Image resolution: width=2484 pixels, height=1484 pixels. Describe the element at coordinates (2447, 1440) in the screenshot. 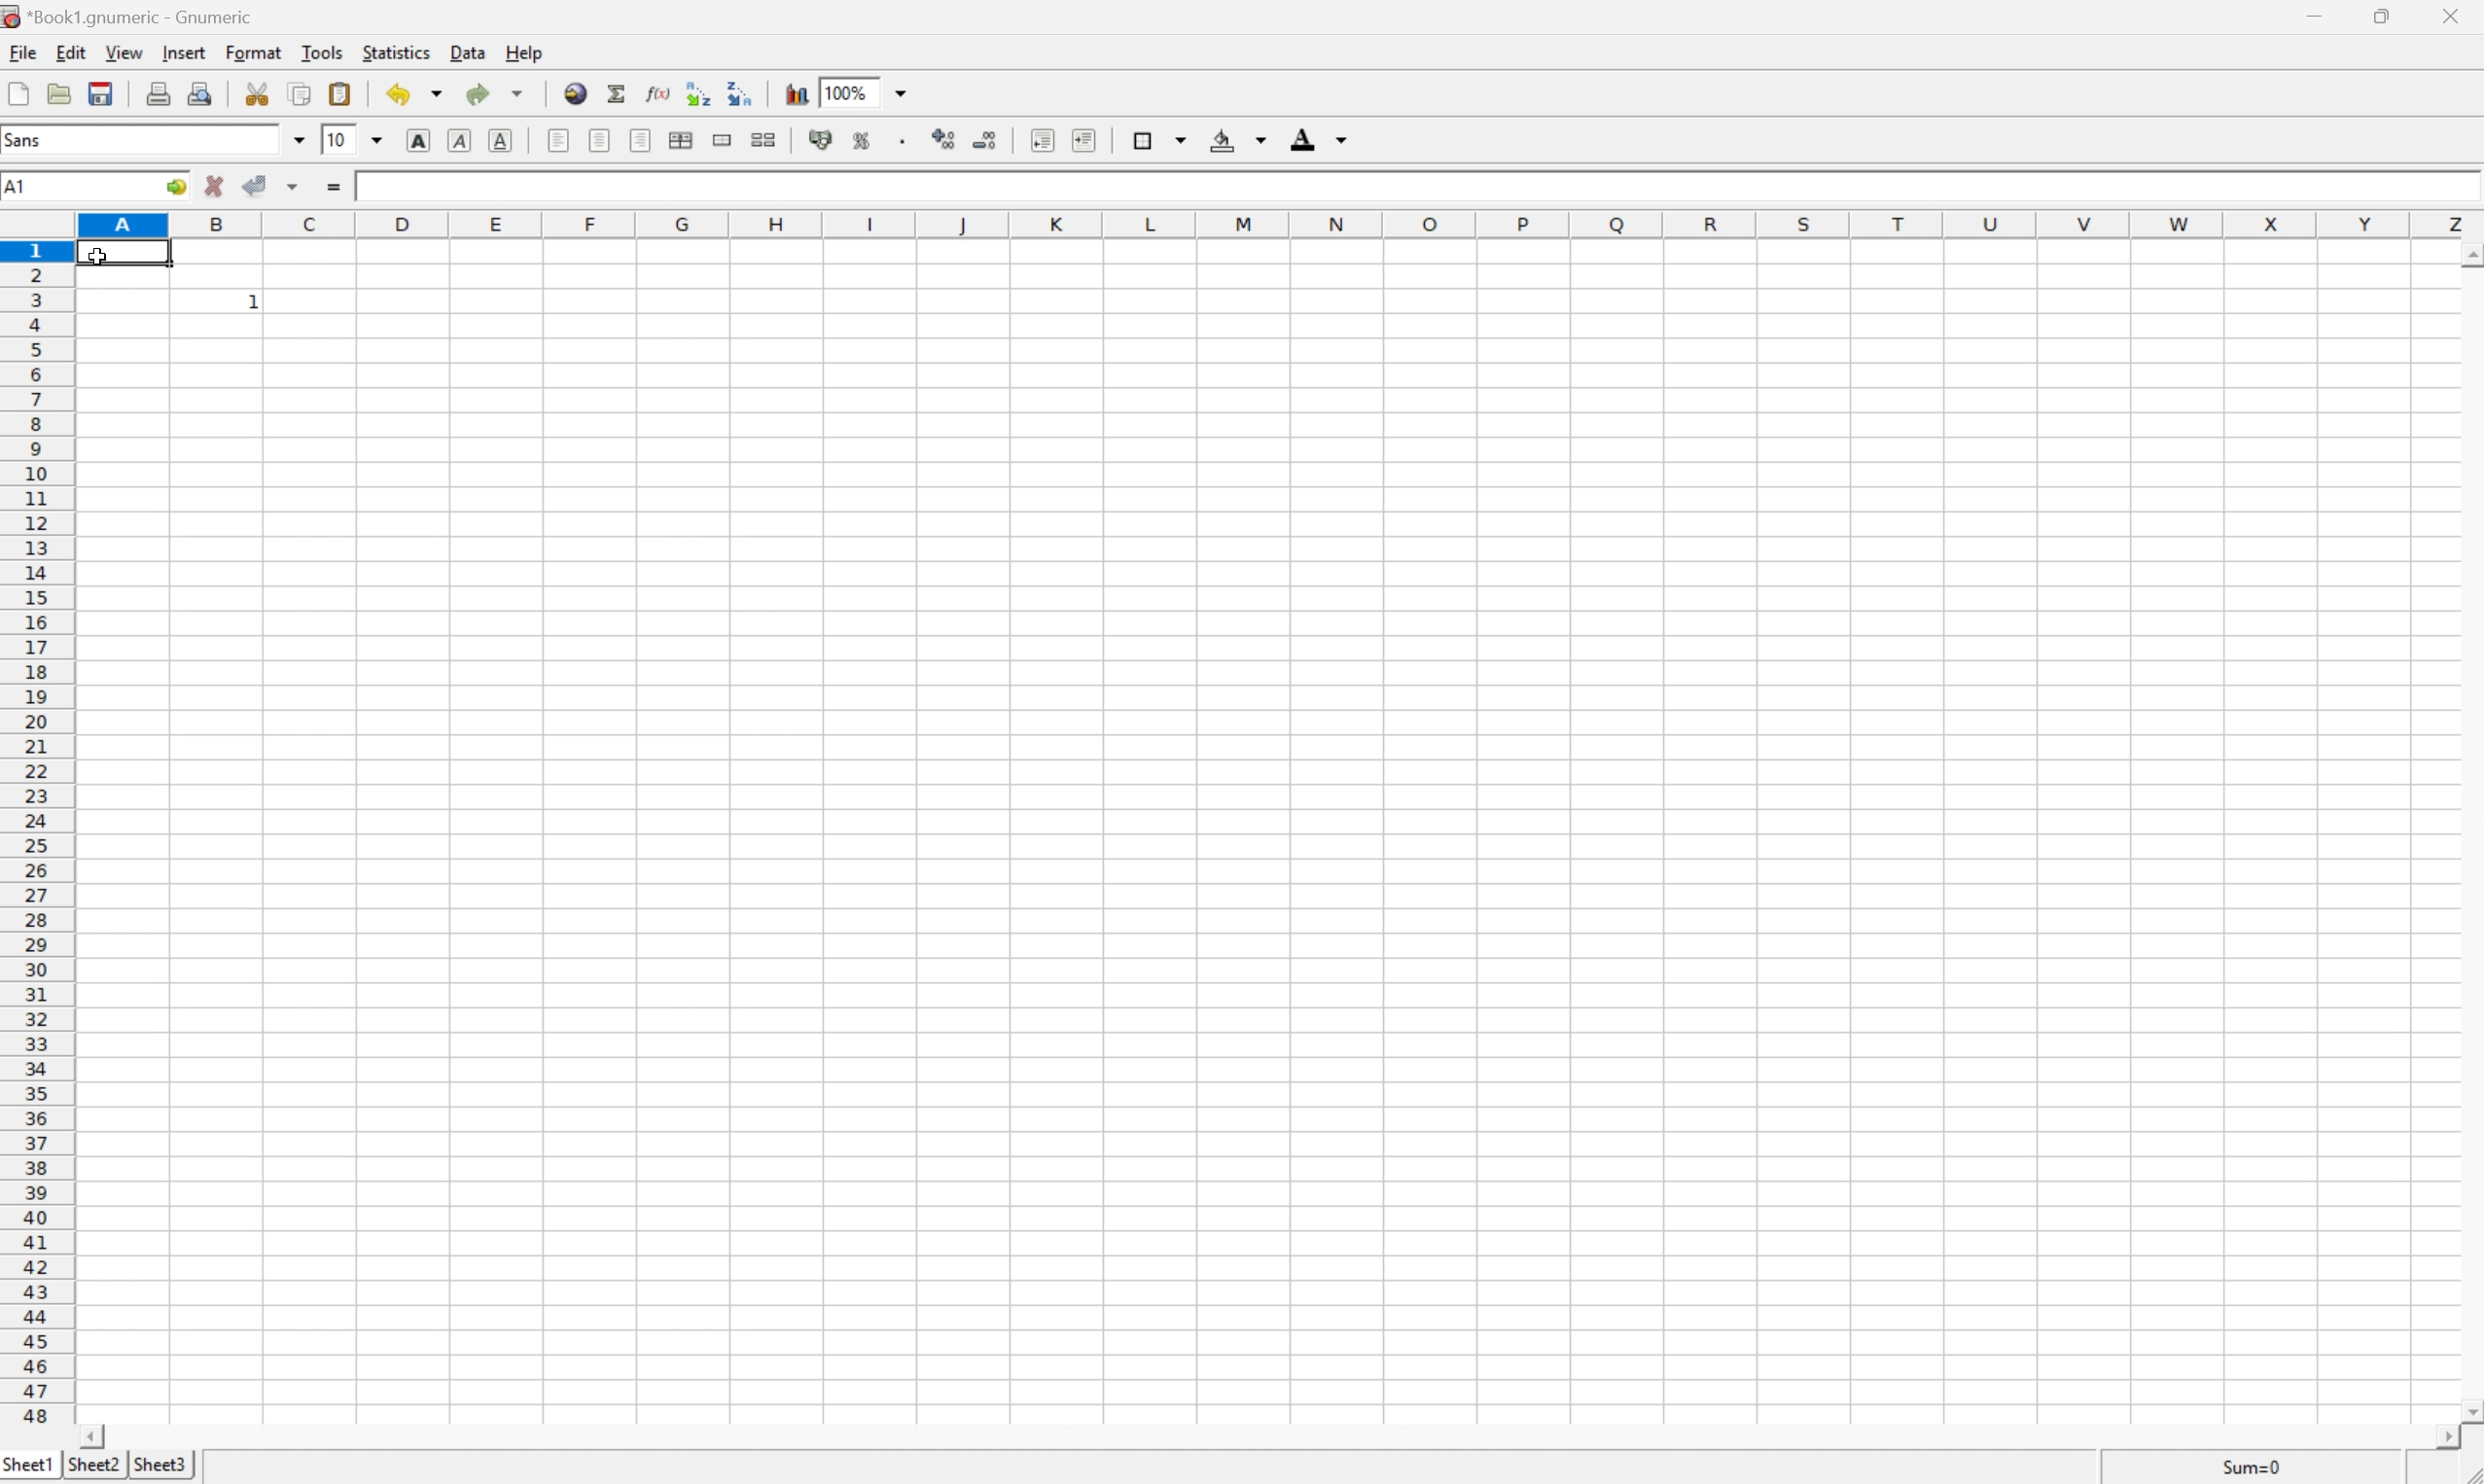

I see `scroll right` at that location.